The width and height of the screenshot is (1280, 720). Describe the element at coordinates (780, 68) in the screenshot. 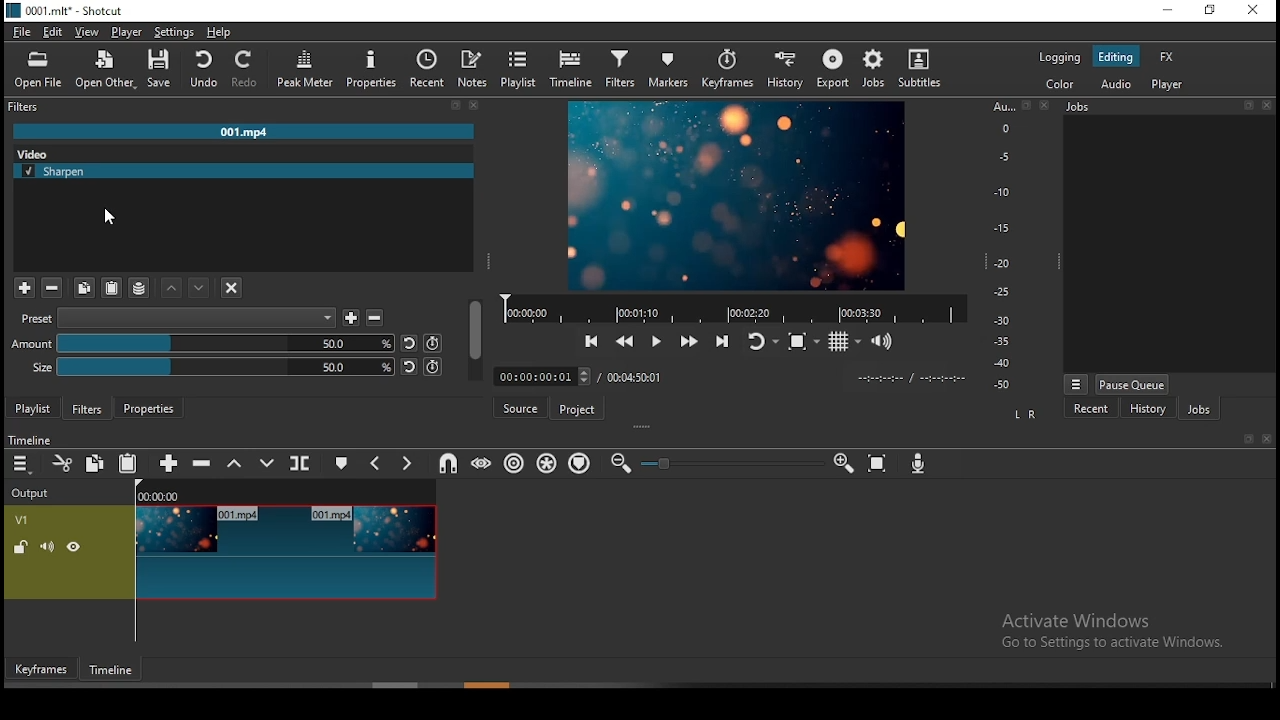

I see `history` at that location.